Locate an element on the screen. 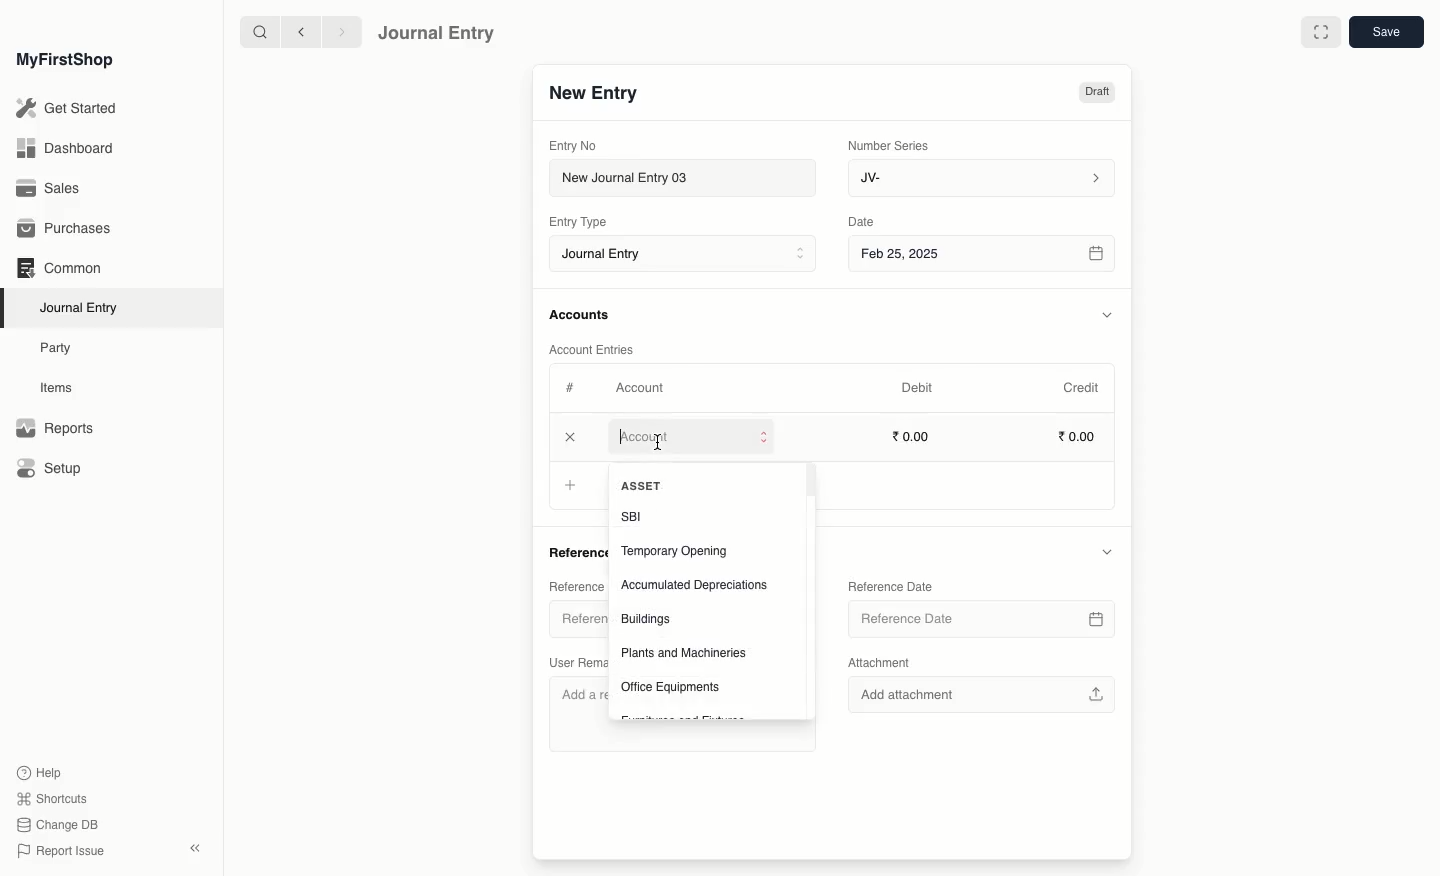  0.00 is located at coordinates (1078, 439).